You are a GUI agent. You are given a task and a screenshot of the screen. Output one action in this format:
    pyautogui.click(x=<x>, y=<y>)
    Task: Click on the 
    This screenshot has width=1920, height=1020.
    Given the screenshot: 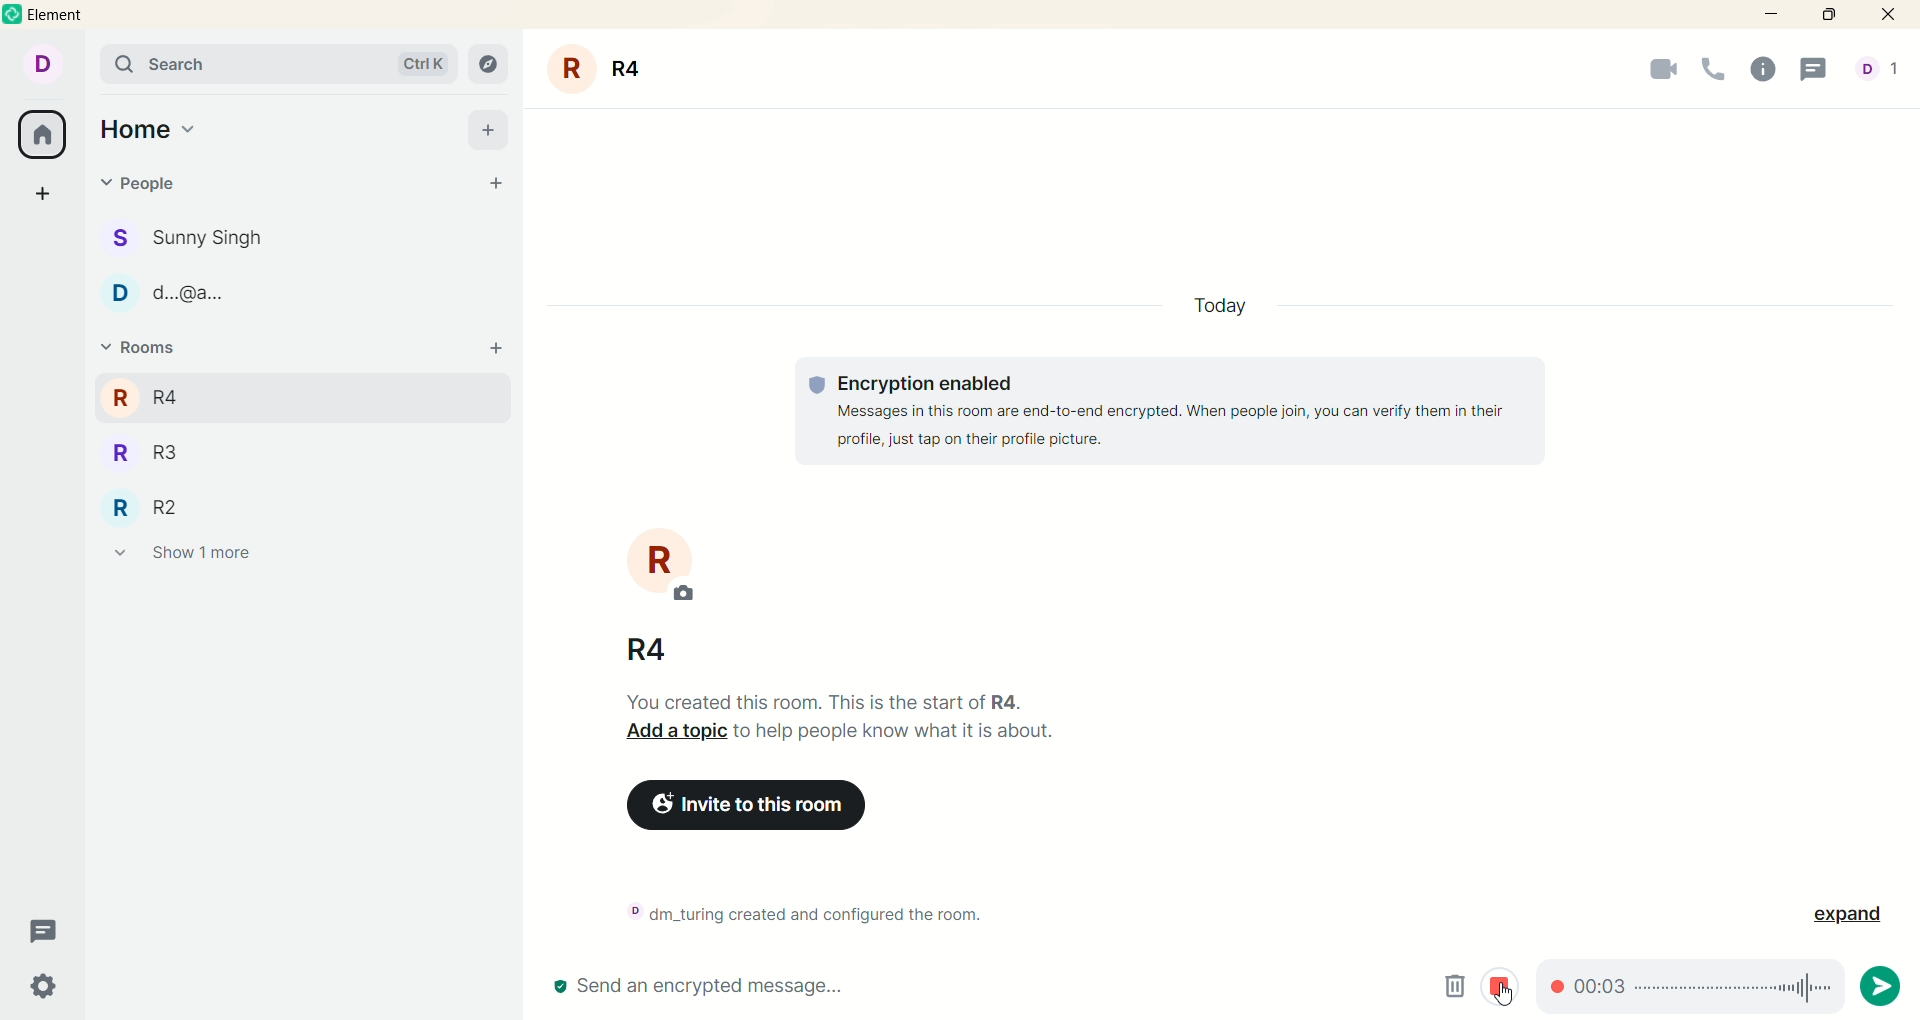 What is the action you would take?
    pyautogui.click(x=497, y=350)
    